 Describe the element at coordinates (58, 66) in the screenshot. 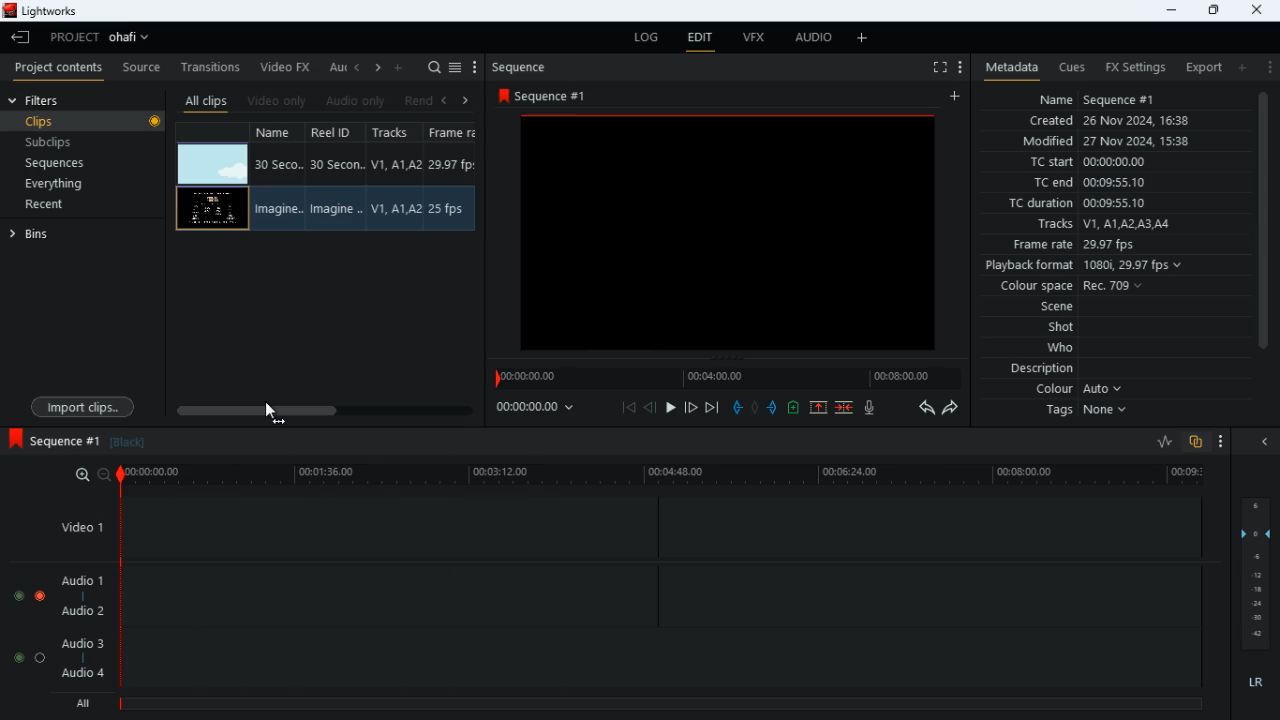

I see `project contents` at that location.